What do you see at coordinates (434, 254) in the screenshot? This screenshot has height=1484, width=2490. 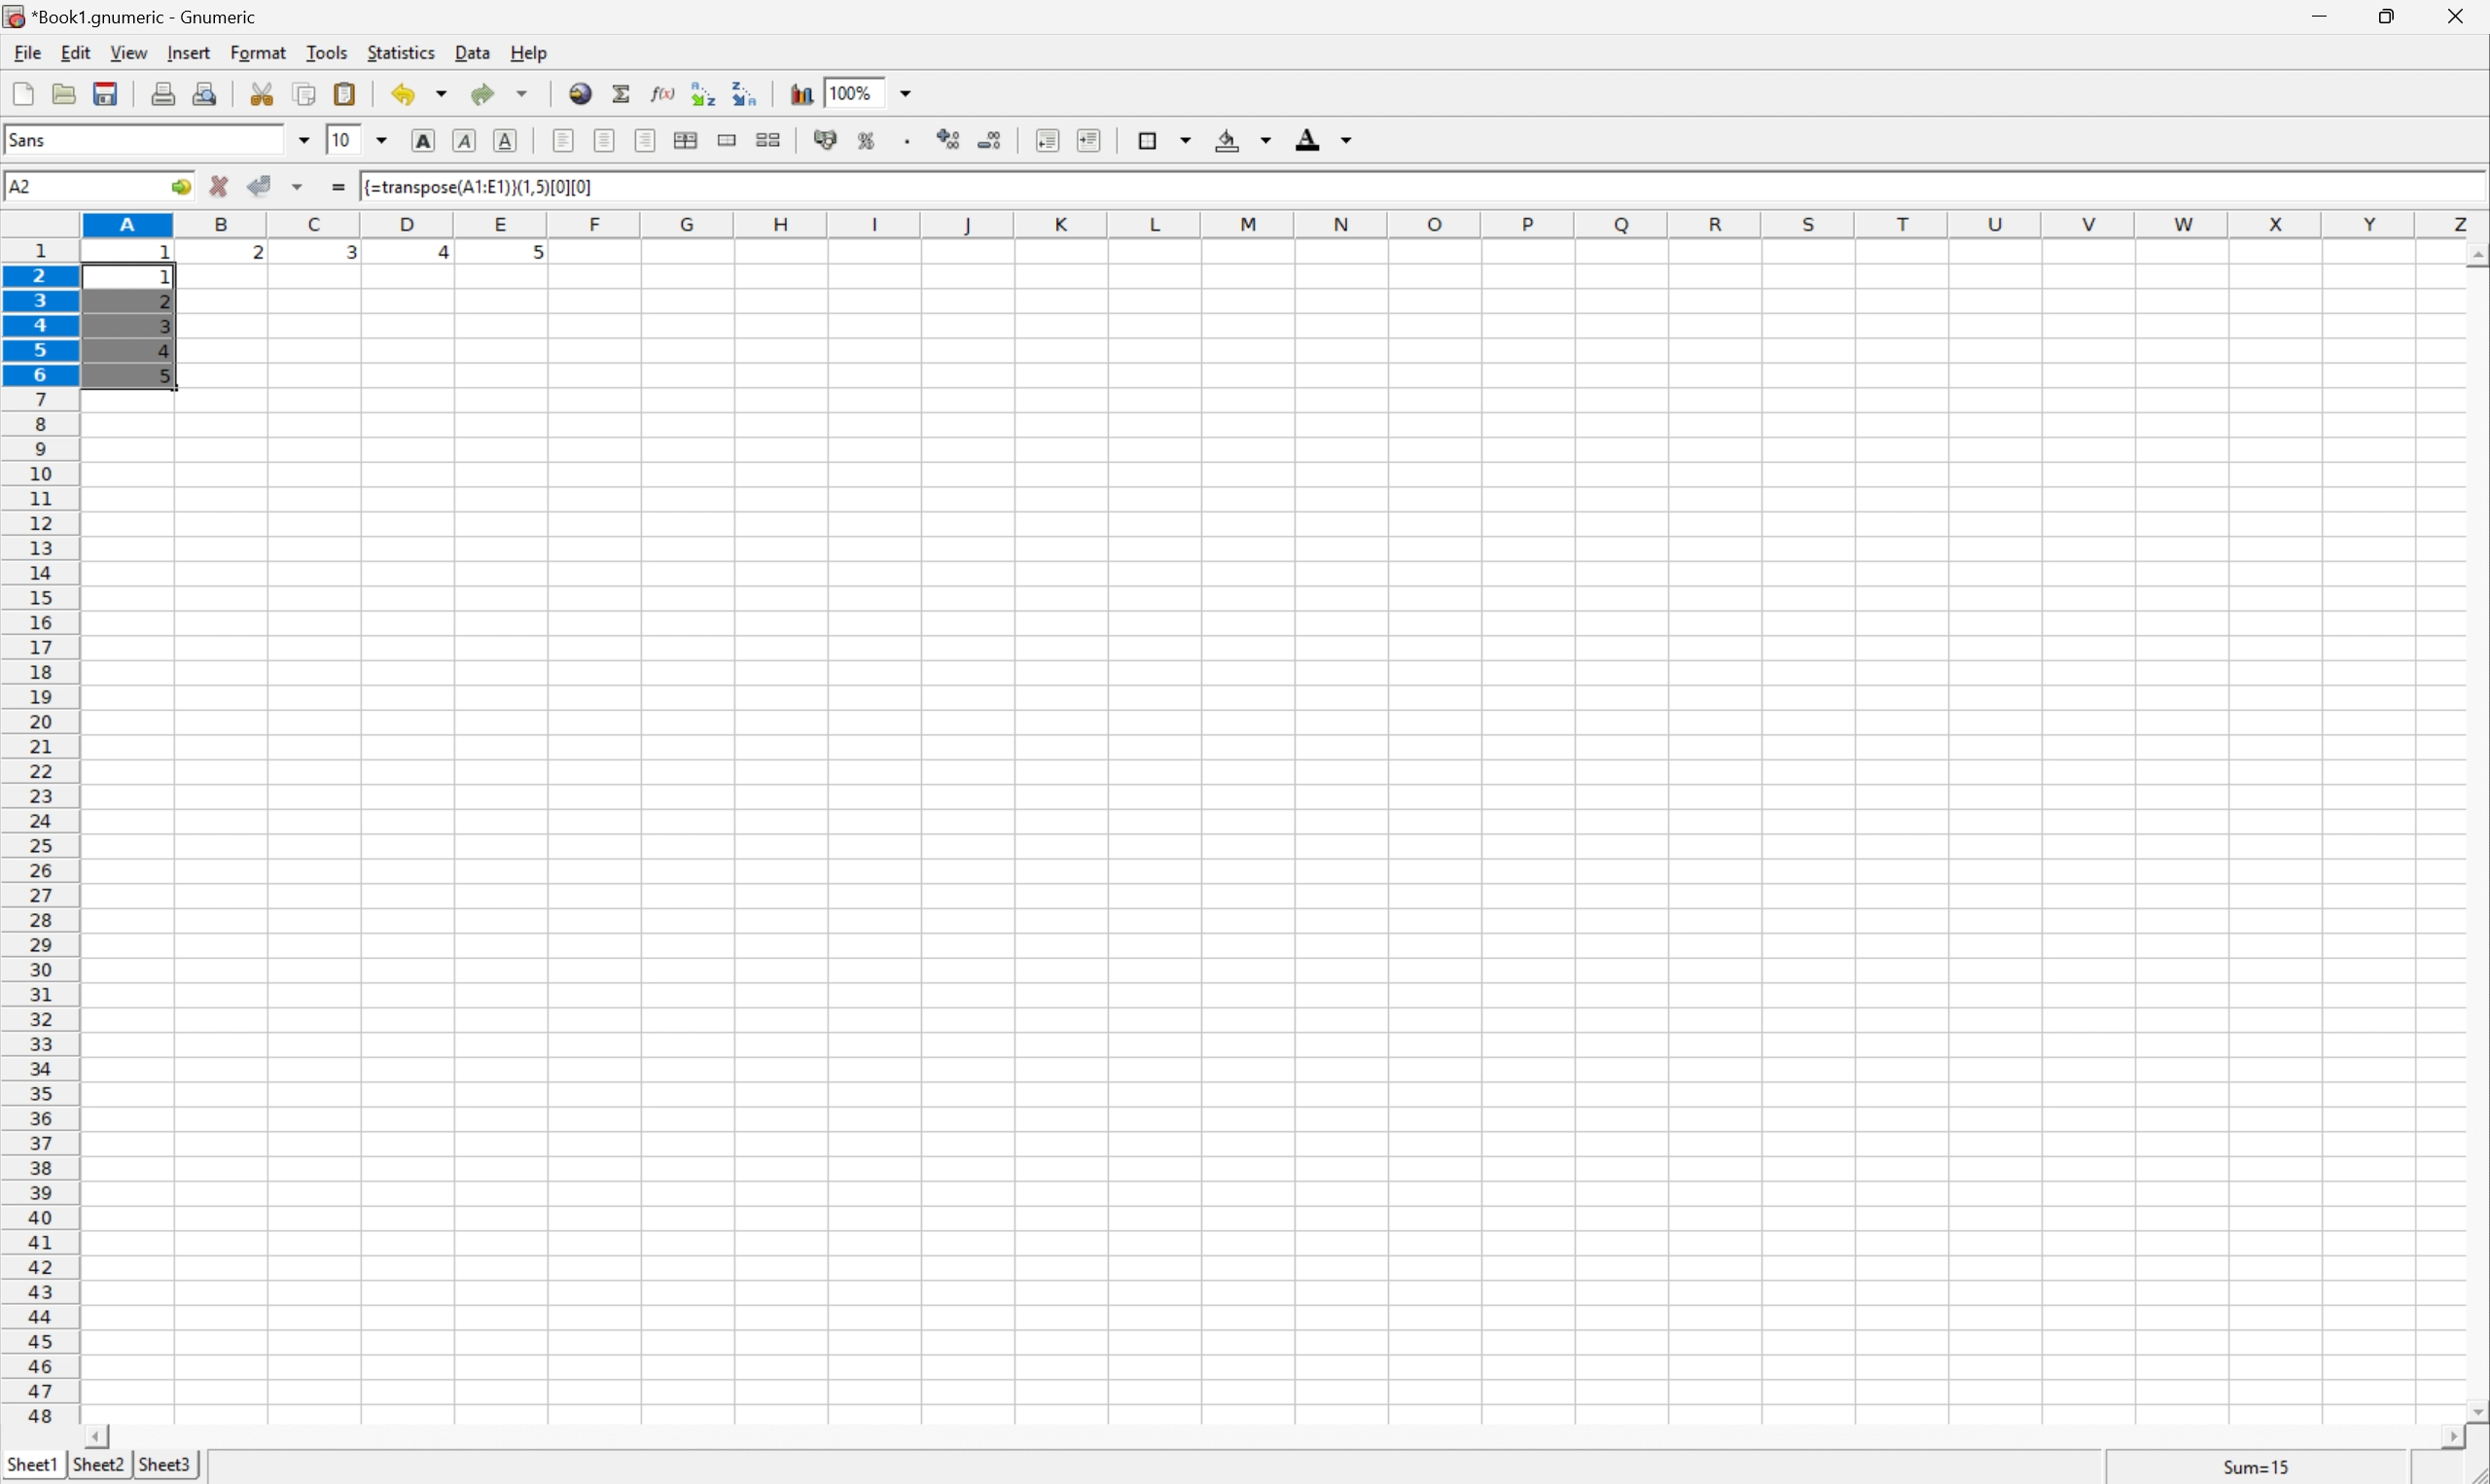 I see `4` at bounding box center [434, 254].